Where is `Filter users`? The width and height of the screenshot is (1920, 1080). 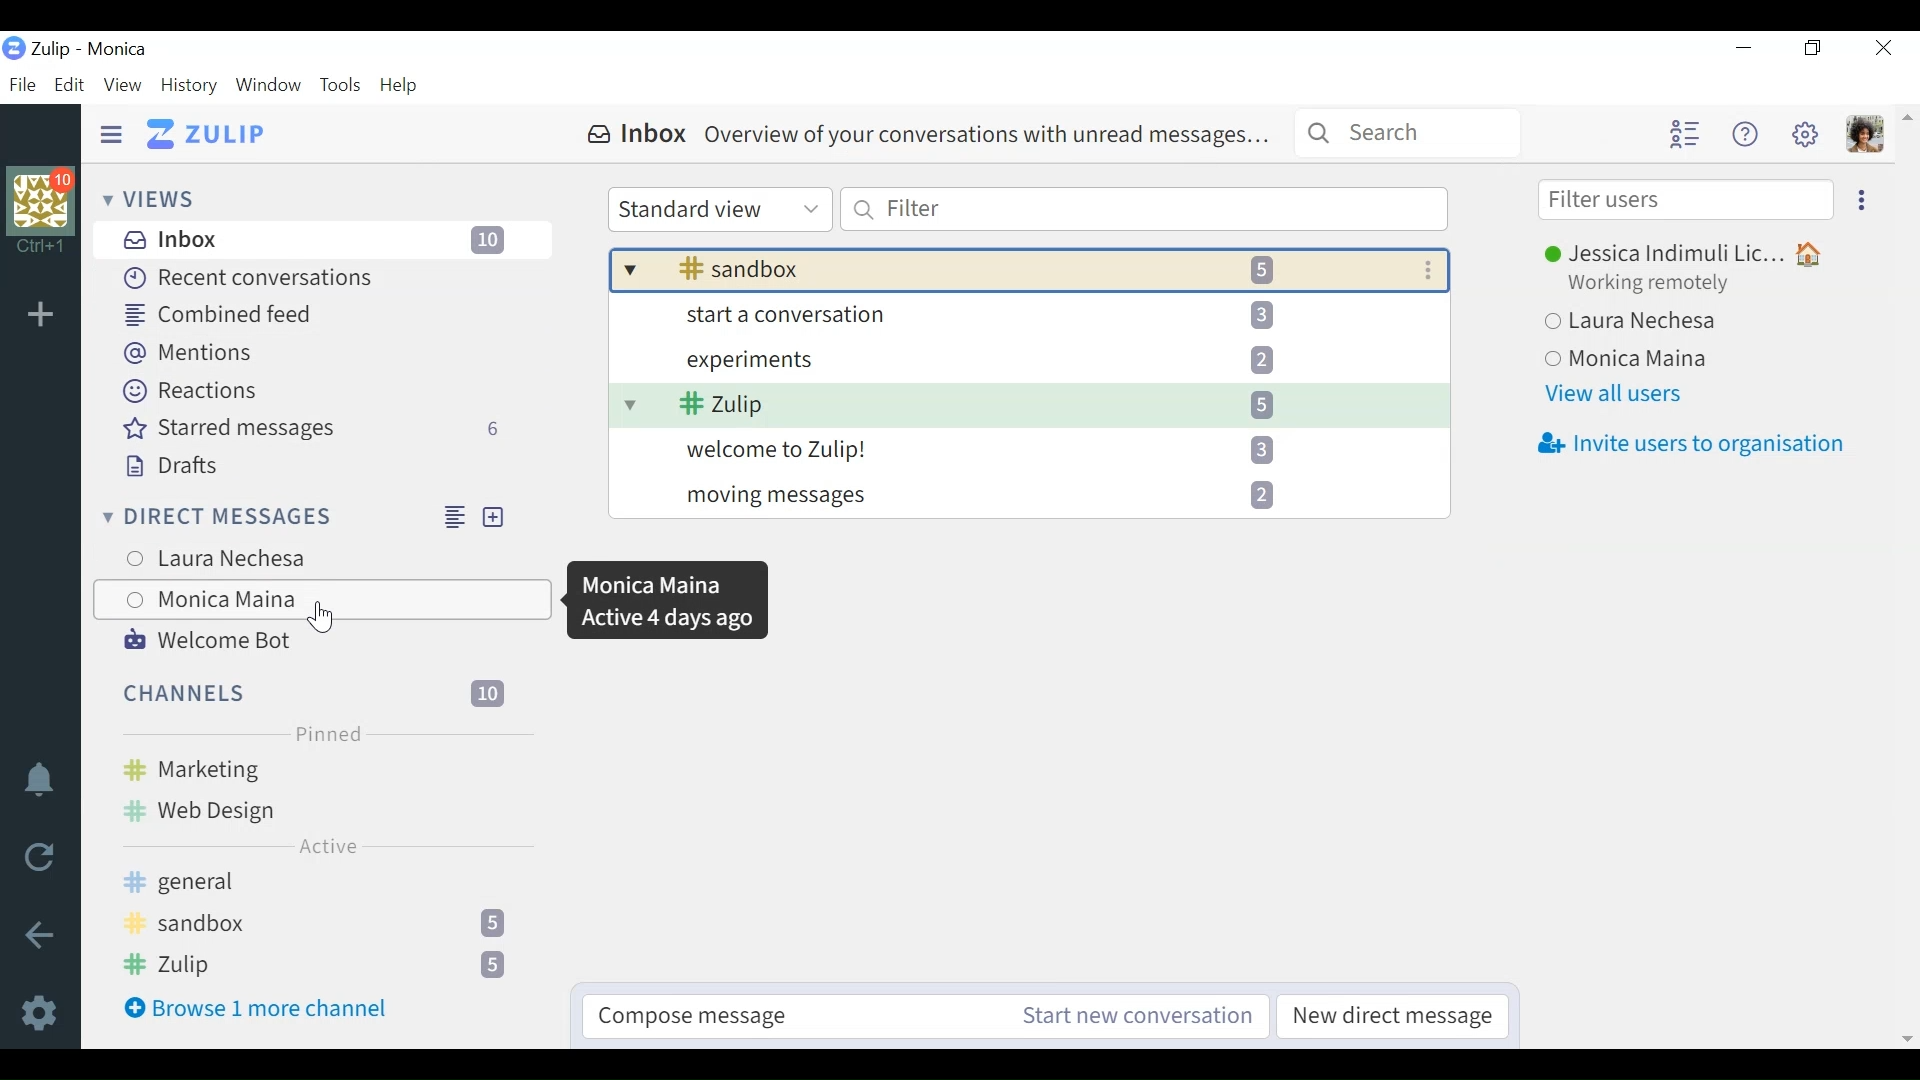
Filter users is located at coordinates (1685, 201).